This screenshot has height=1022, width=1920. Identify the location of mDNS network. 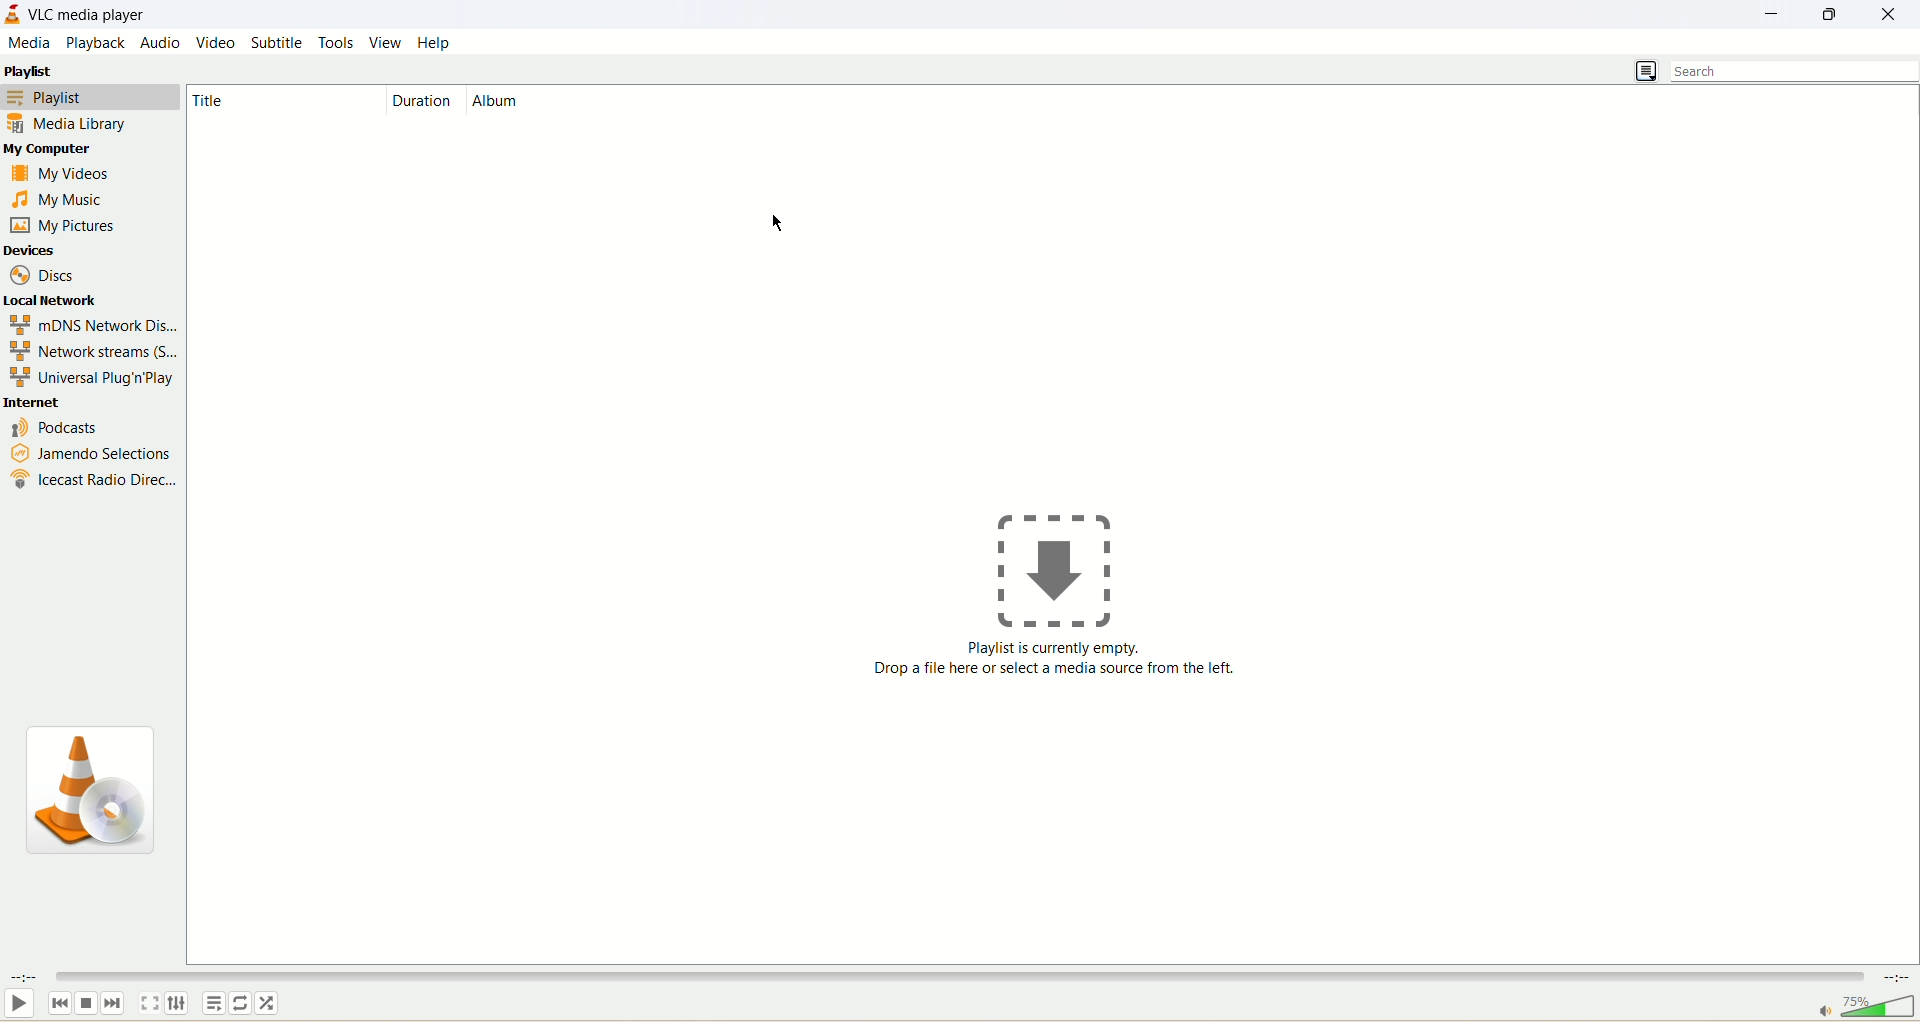
(92, 322).